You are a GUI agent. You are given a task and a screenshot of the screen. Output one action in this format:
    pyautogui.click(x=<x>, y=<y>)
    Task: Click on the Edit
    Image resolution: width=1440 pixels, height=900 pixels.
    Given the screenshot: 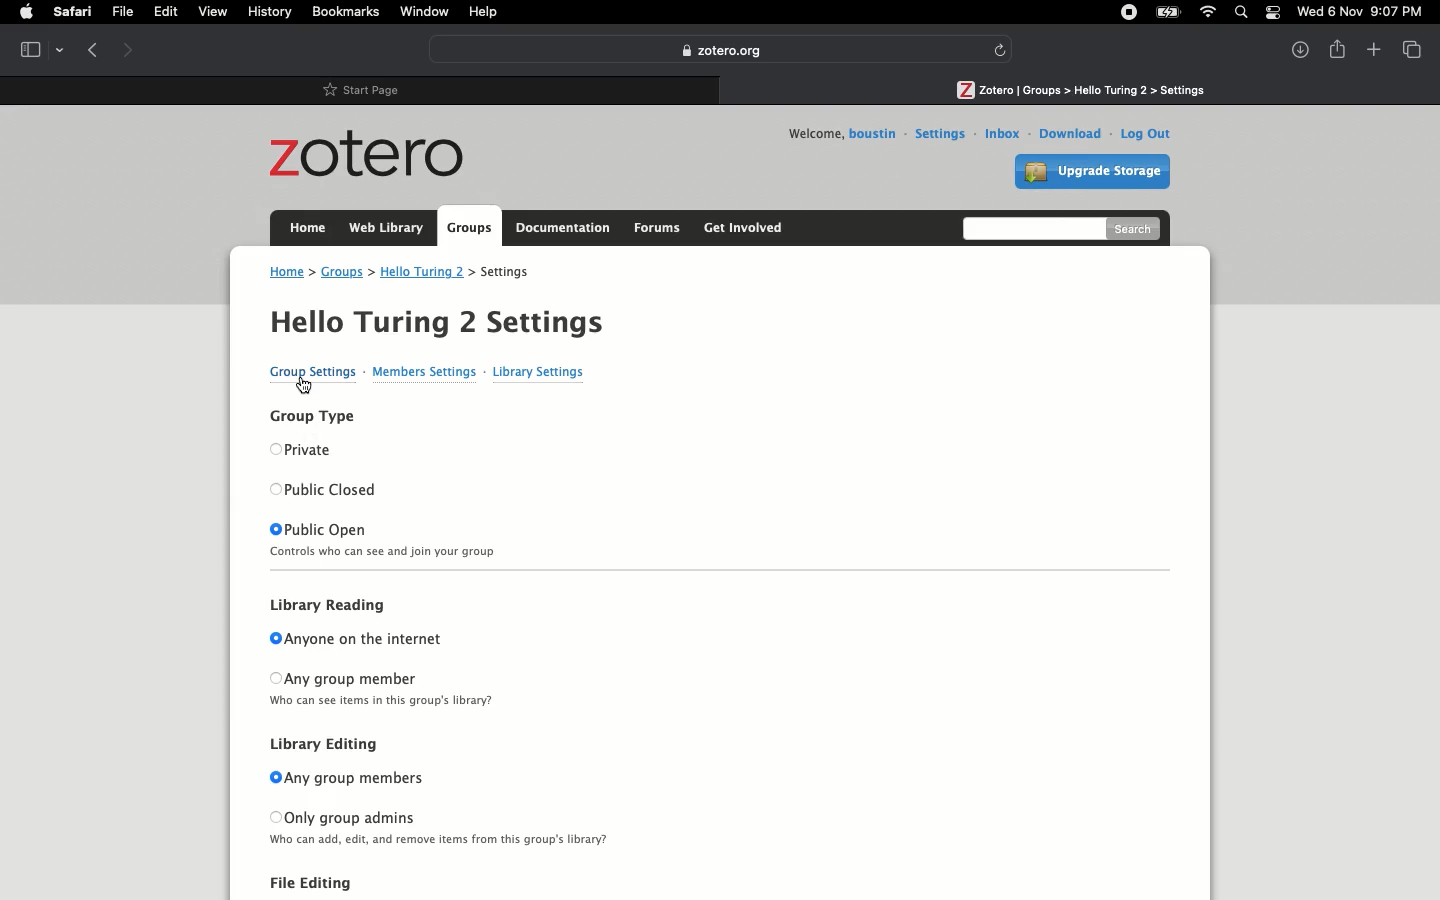 What is the action you would take?
    pyautogui.click(x=170, y=14)
    